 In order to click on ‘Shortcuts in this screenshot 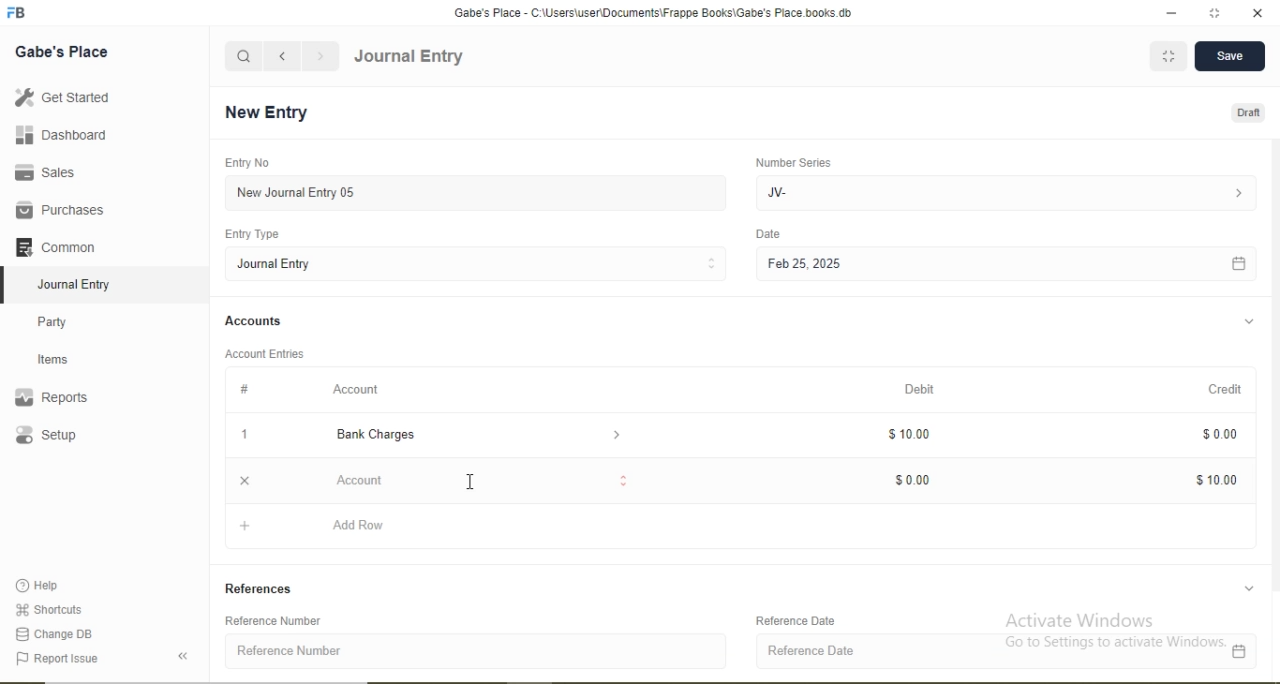, I will do `click(51, 608)`.